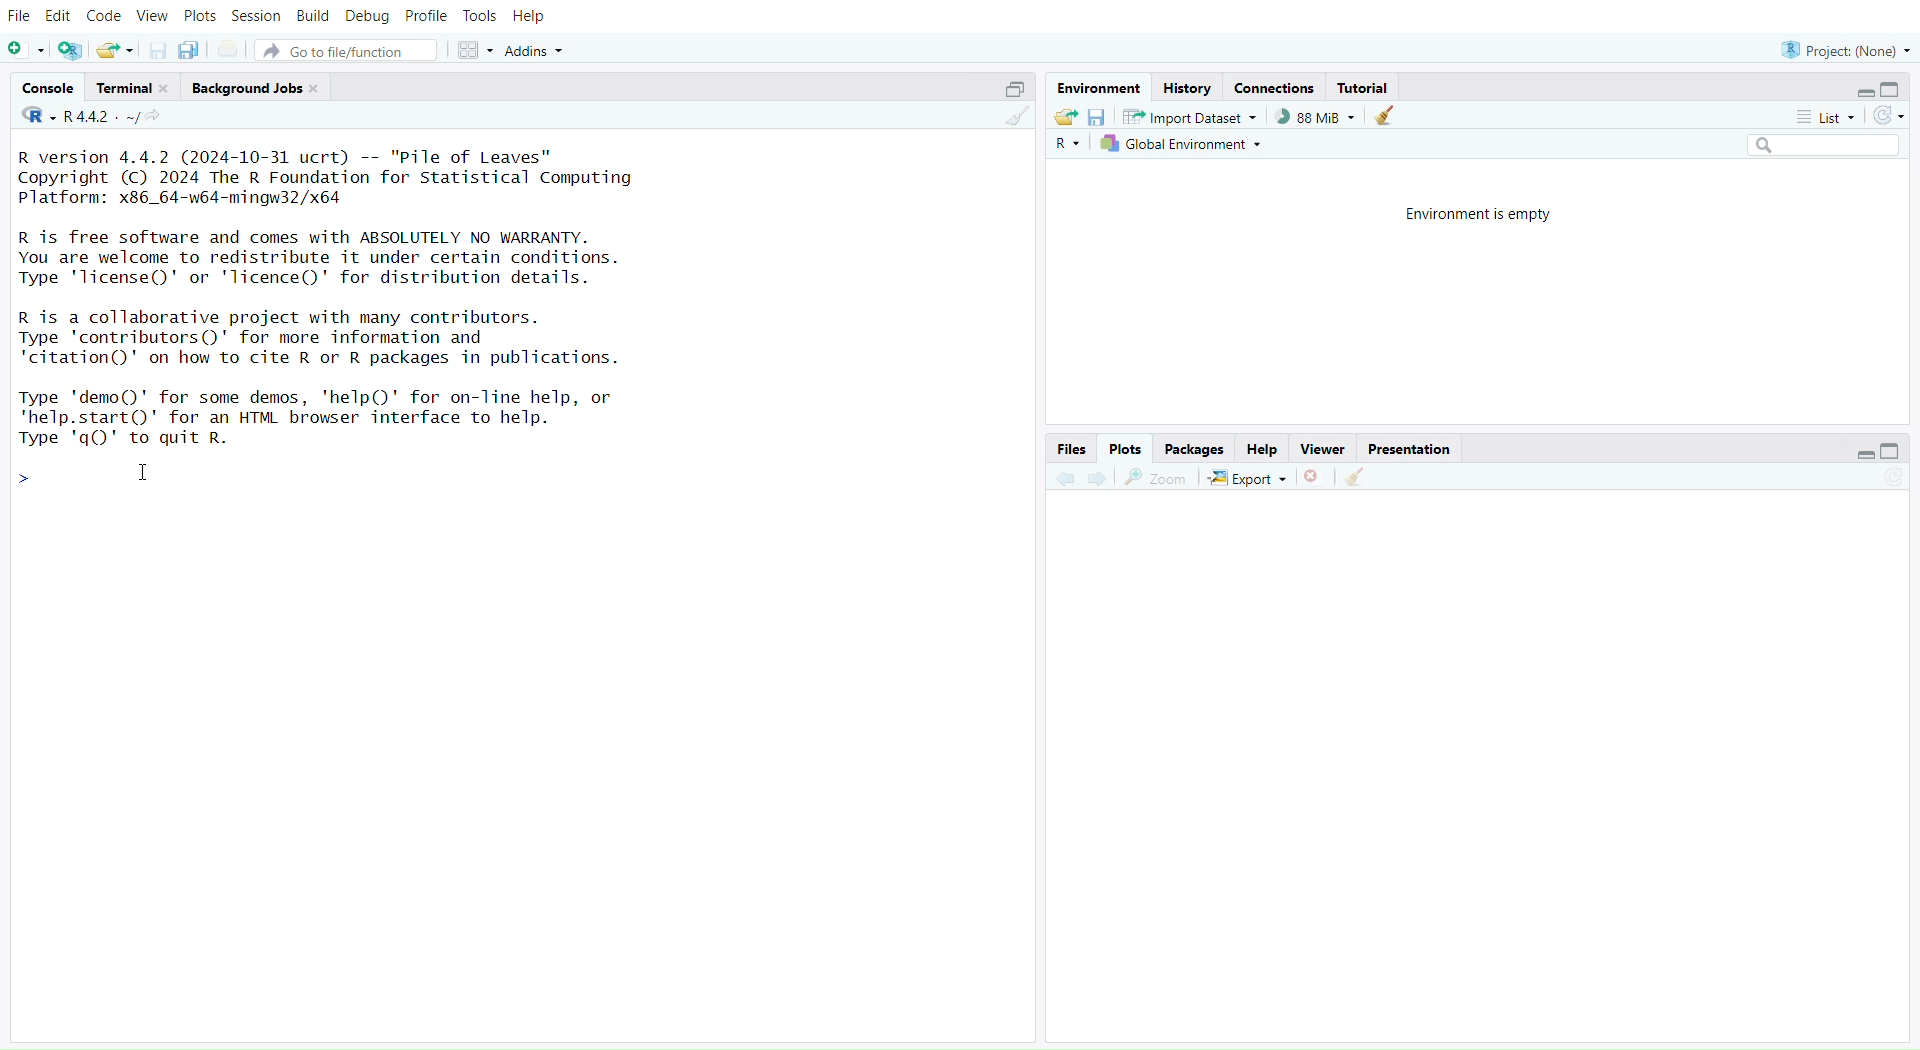  Describe the element at coordinates (1468, 216) in the screenshot. I see `environment is empty` at that location.